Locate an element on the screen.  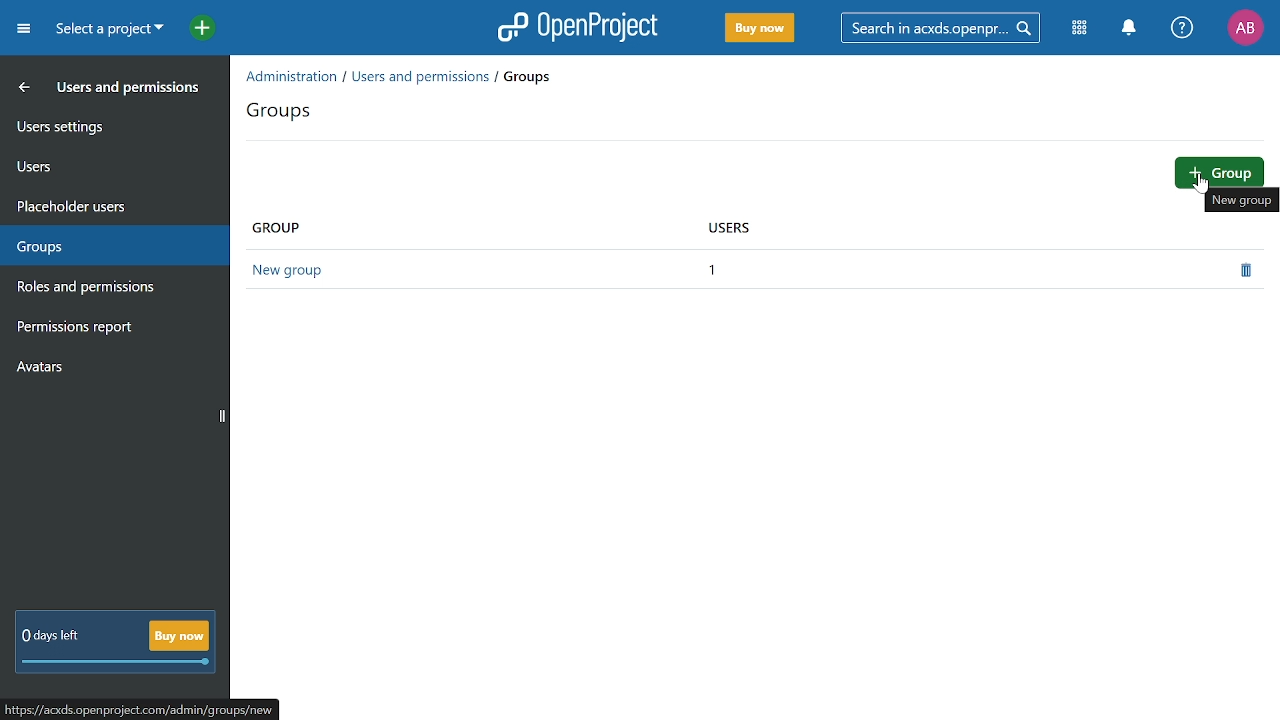
avatars is located at coordinates (104, 365).